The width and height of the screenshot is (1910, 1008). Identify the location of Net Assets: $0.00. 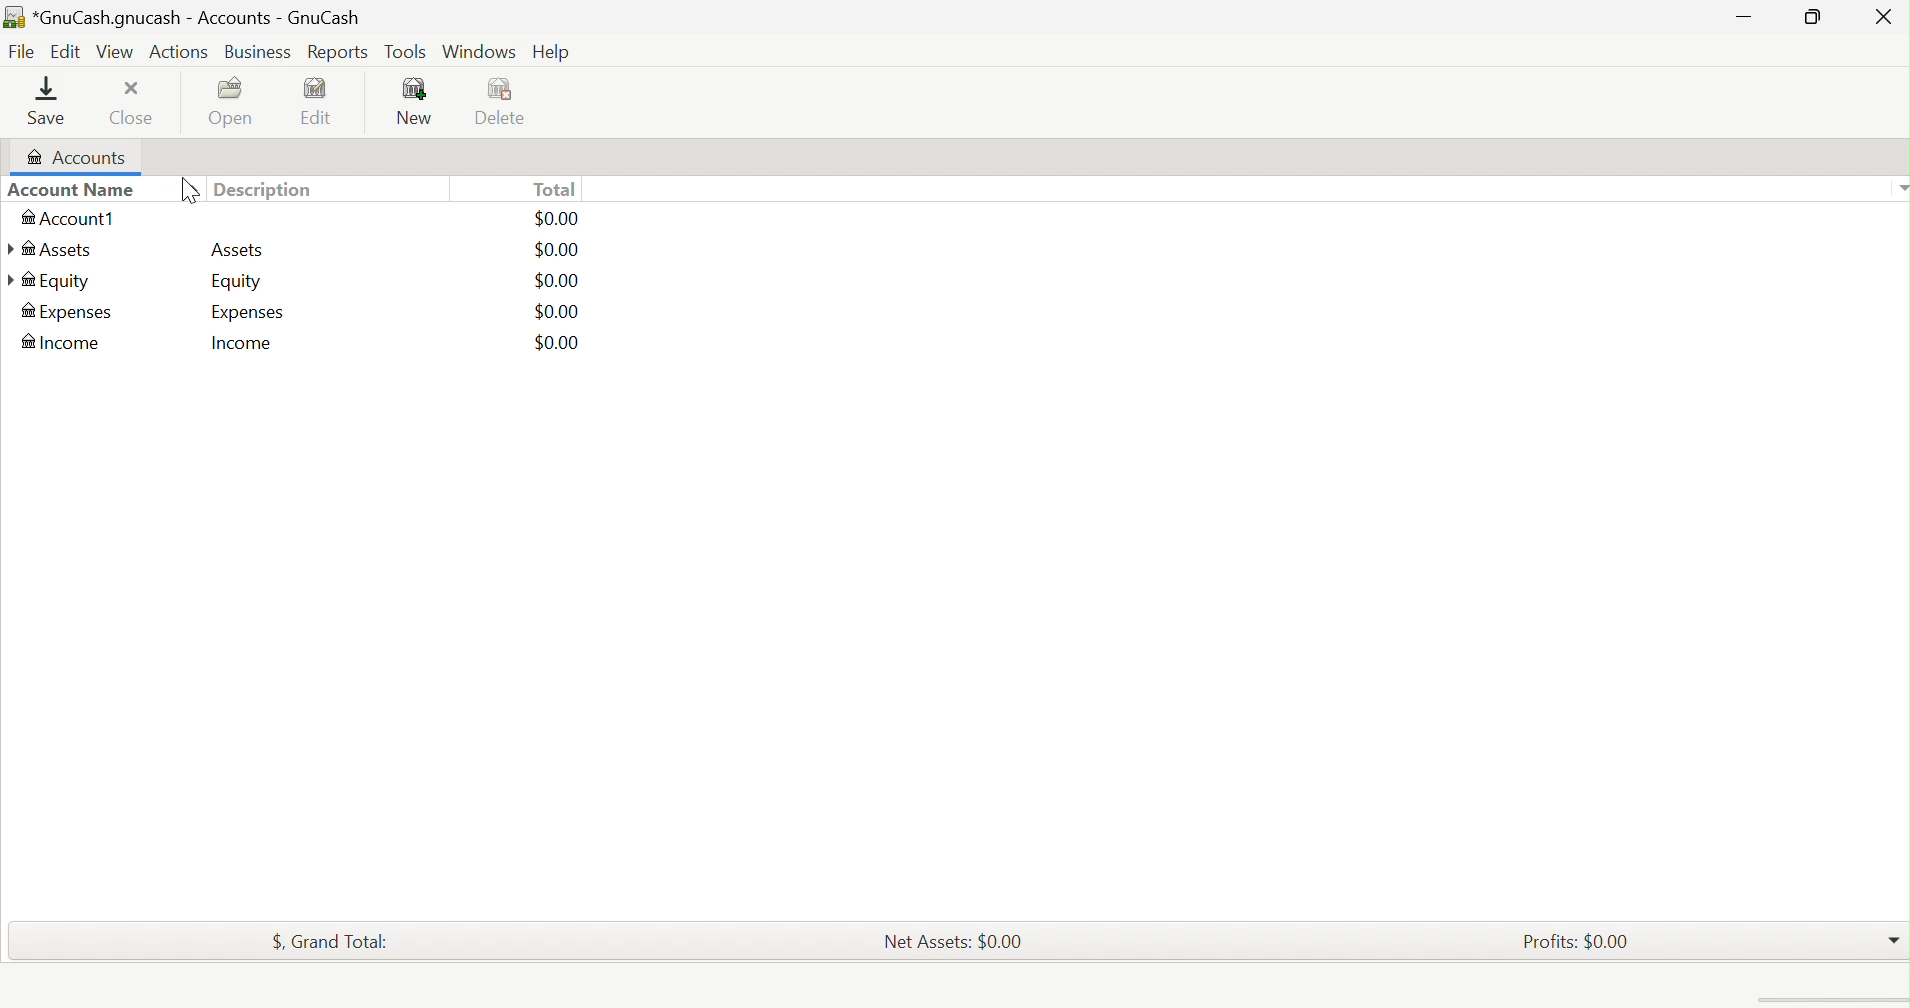
(953, 940).